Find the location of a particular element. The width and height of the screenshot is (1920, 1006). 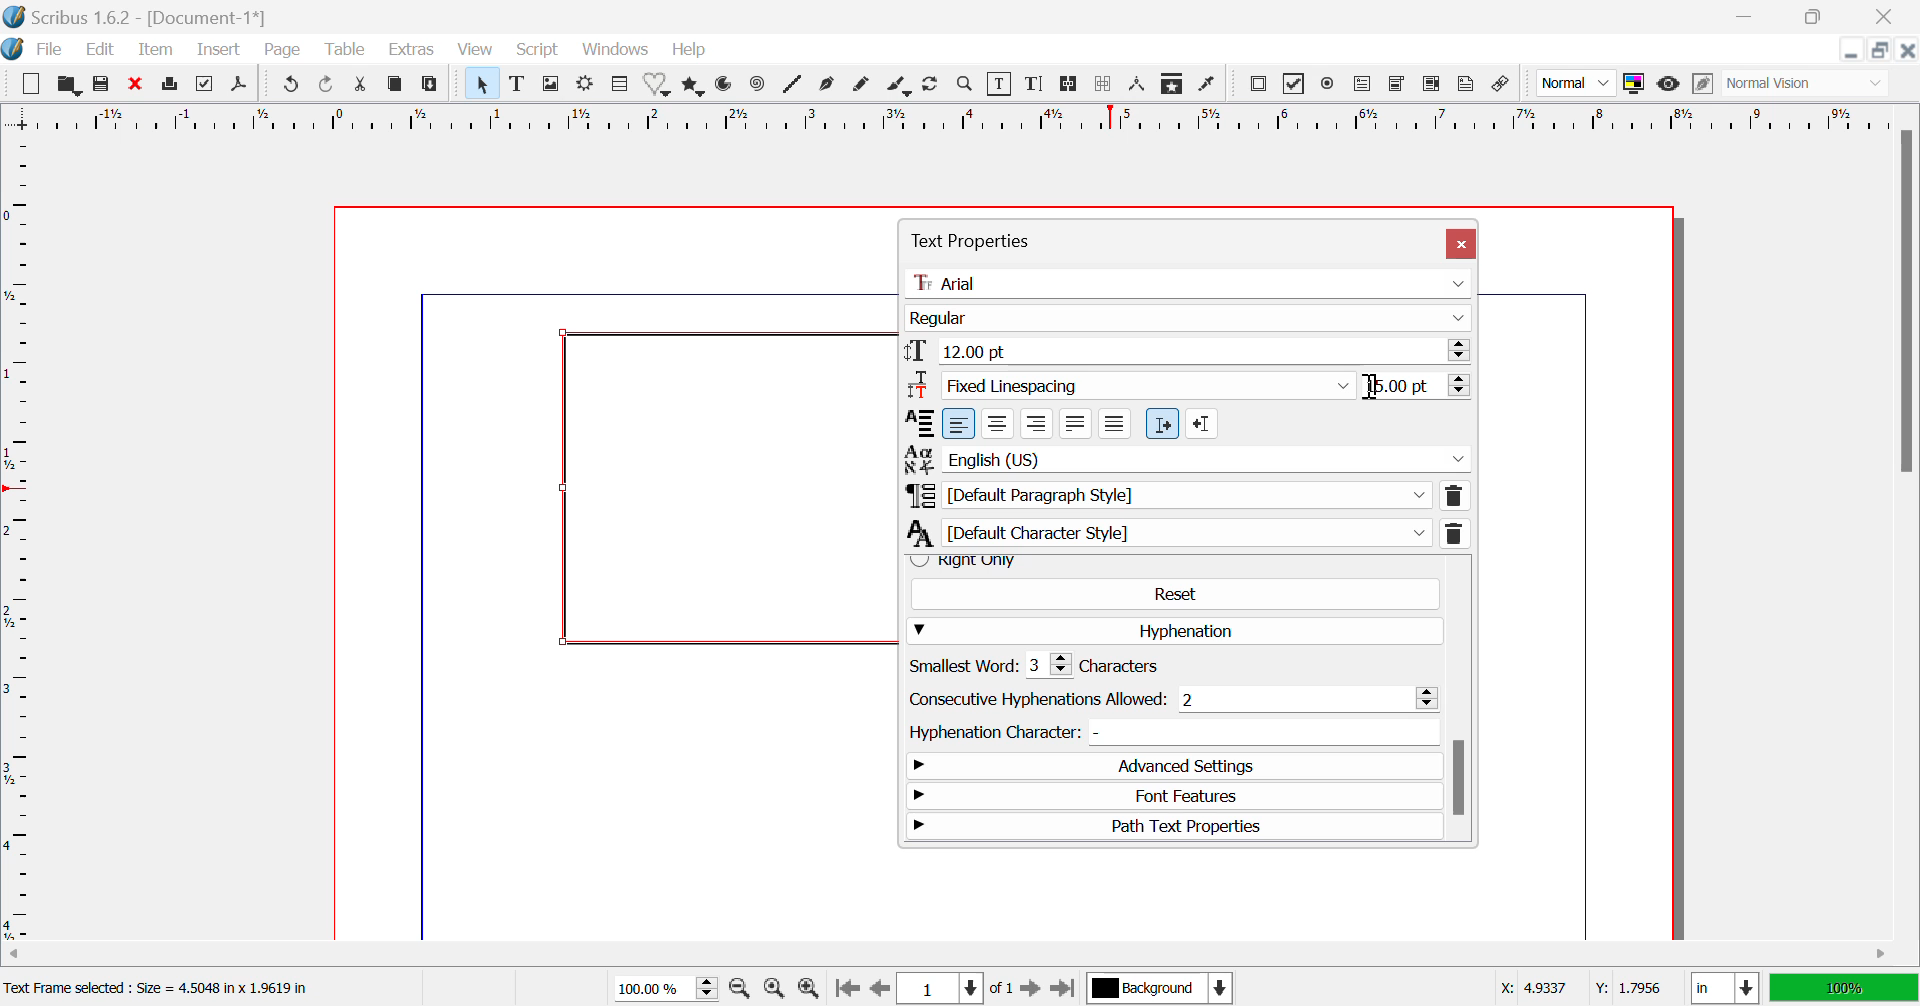

Open is located at coordinates (68, 84).